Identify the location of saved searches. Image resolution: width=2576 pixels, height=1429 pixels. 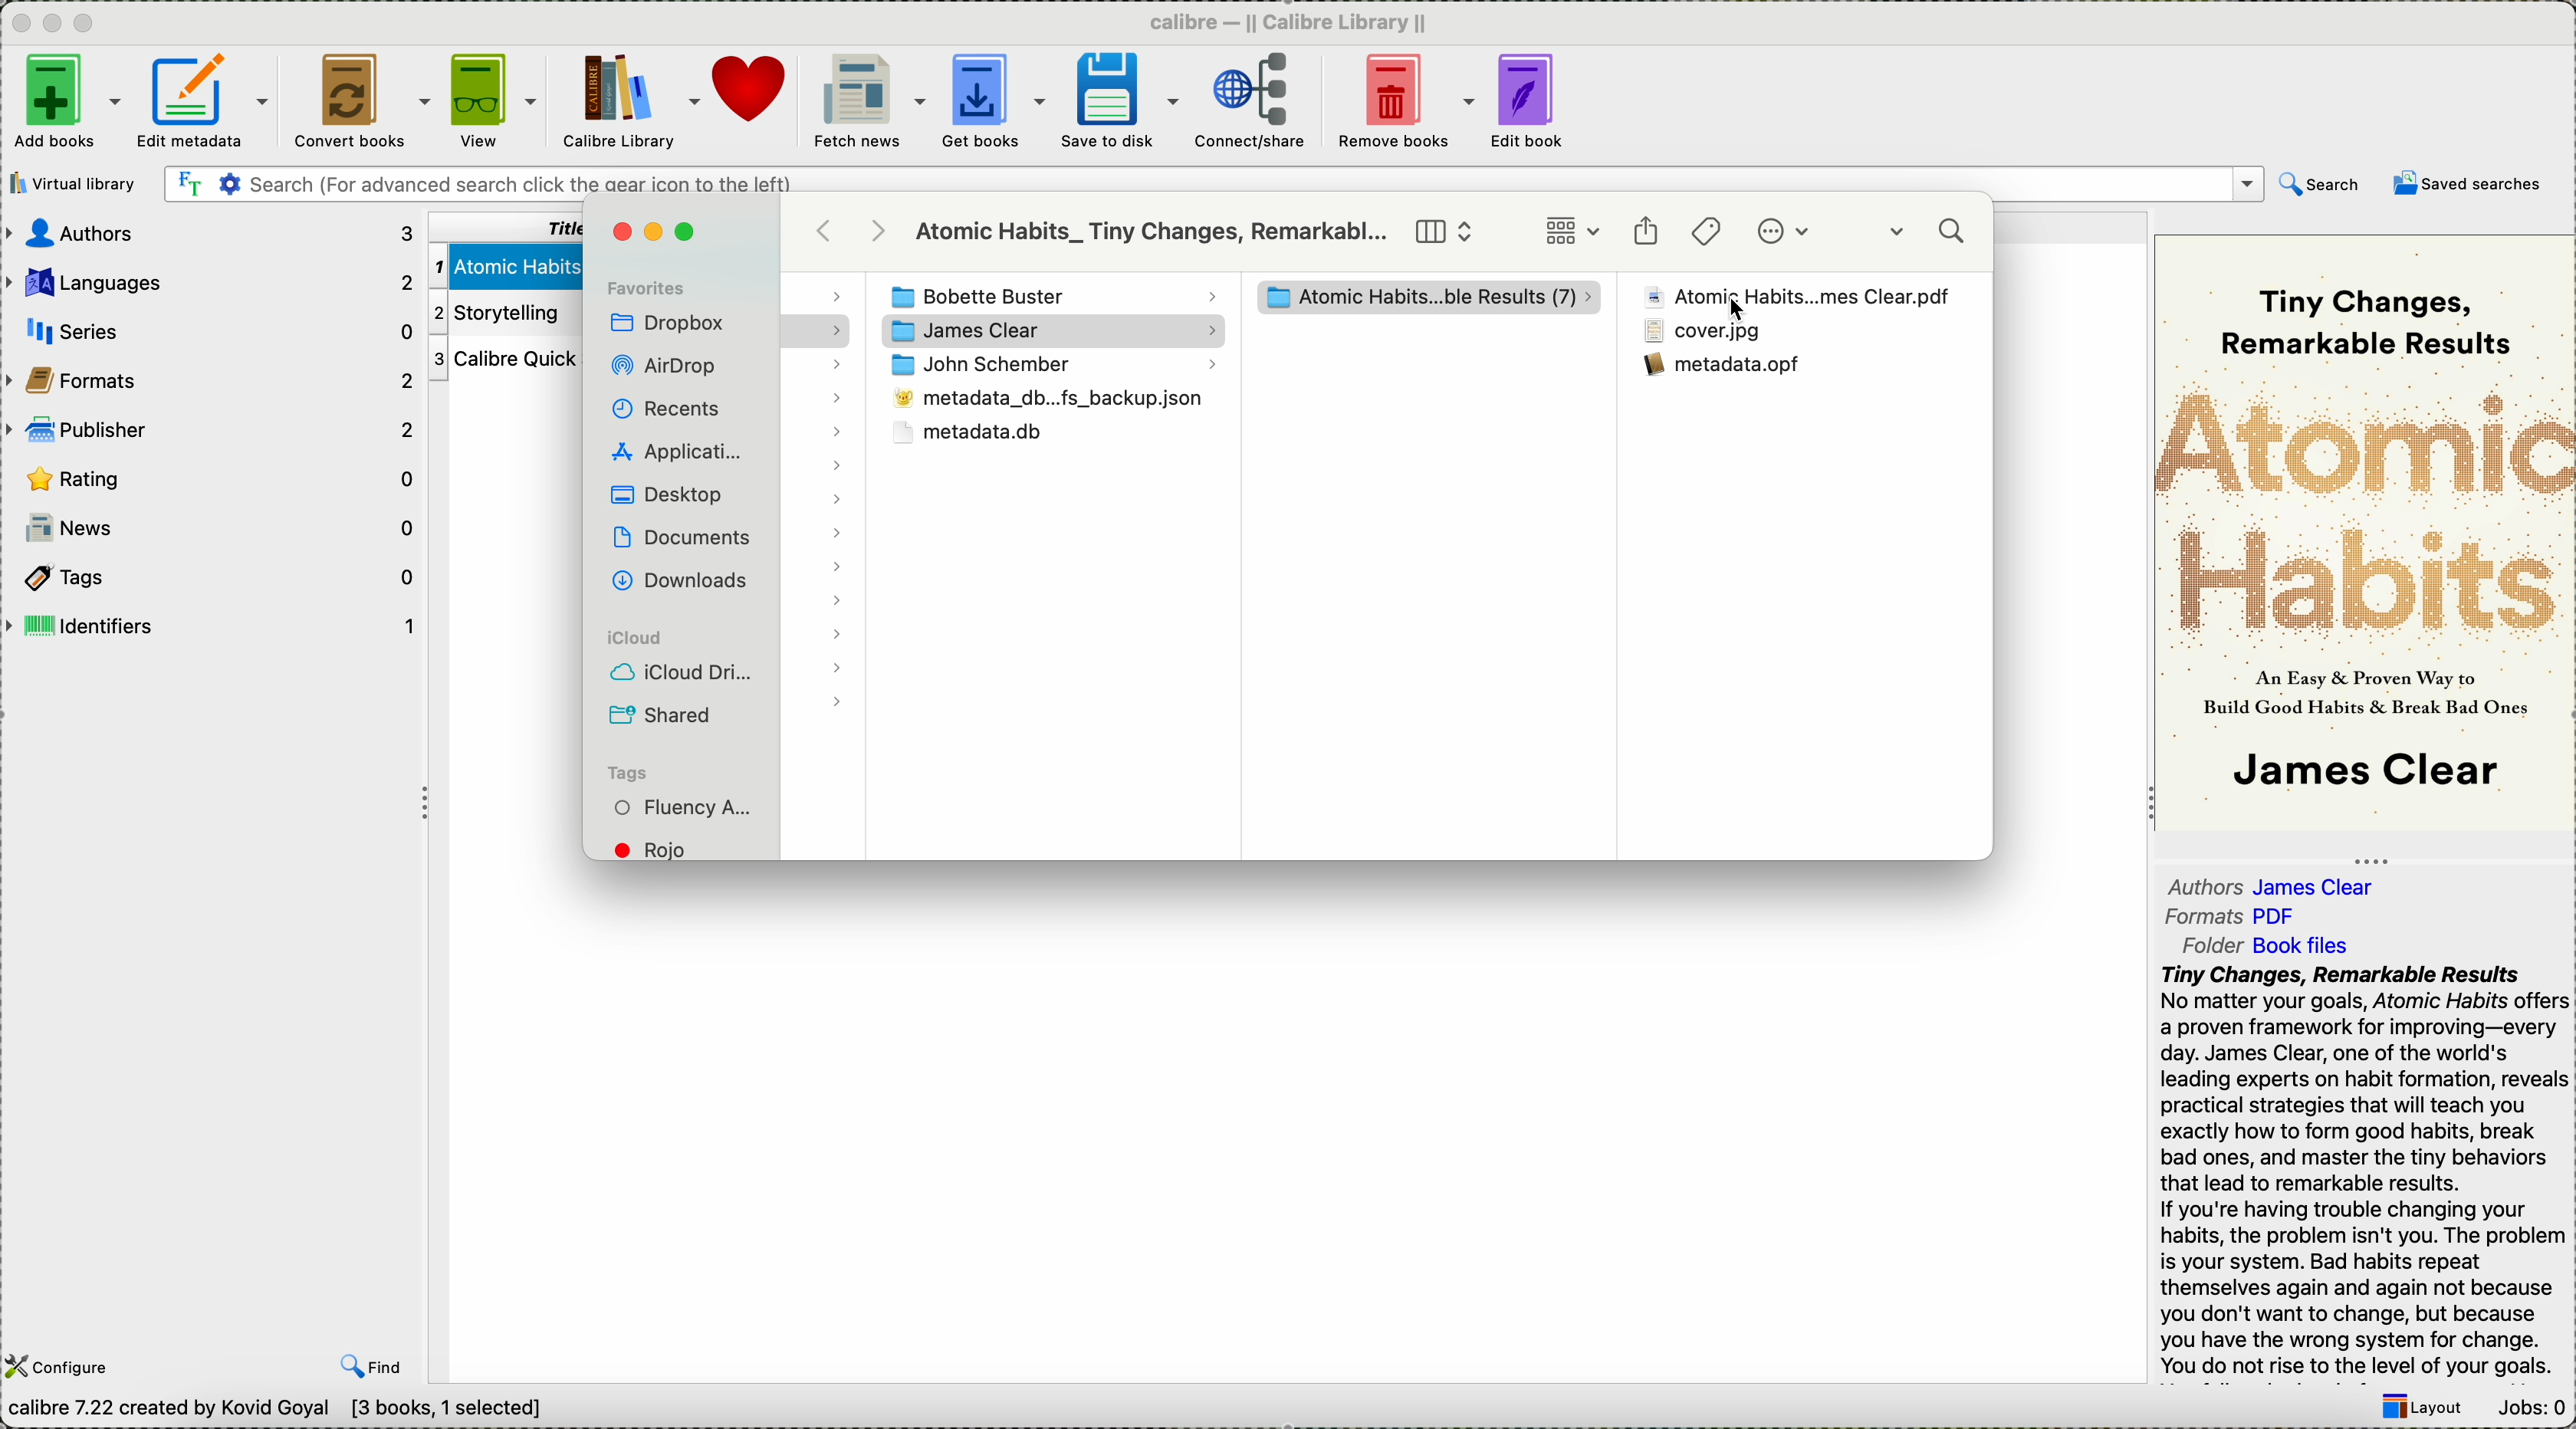
(2468, 183).